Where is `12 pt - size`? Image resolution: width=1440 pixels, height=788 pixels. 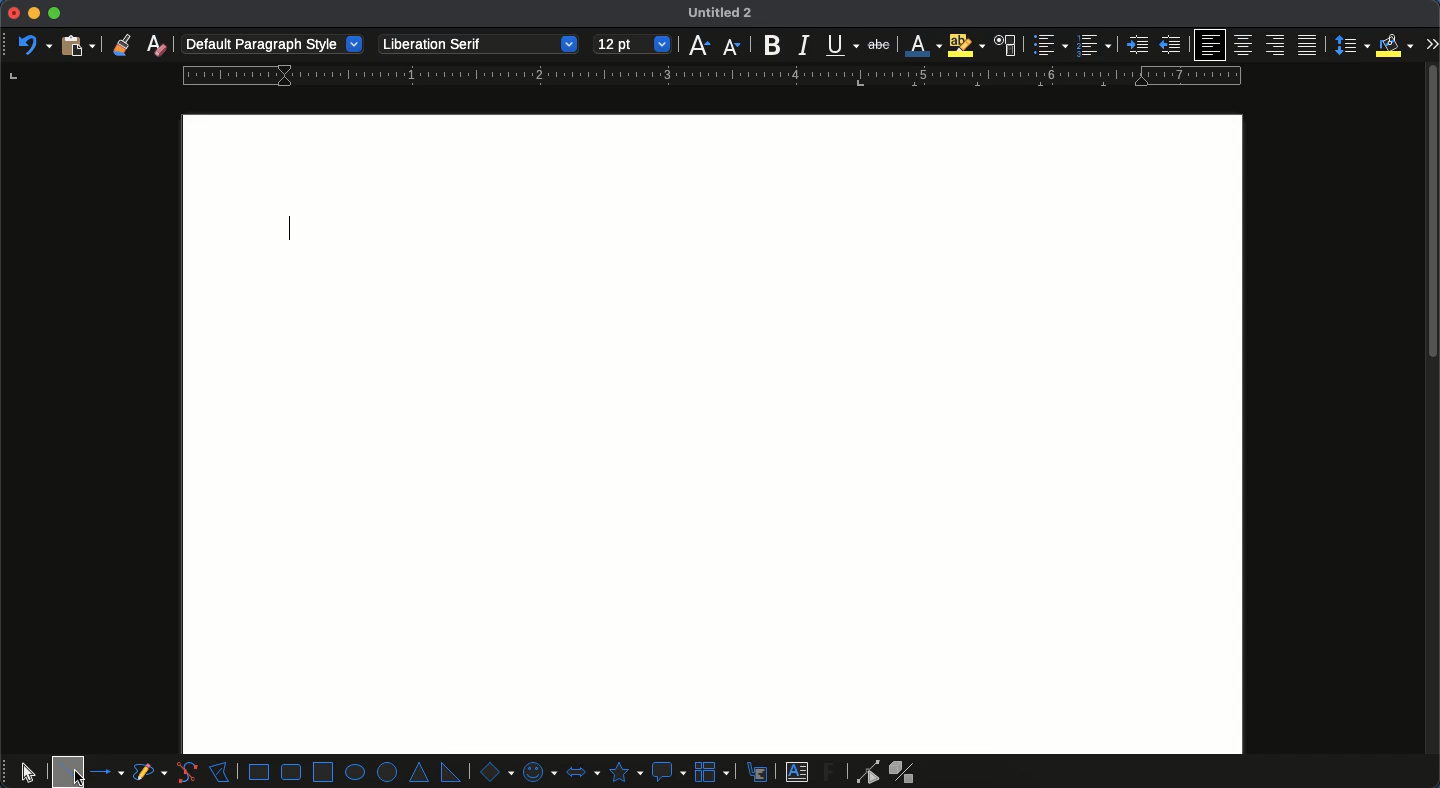
12 pt - size is located at coordinates (634, 45).